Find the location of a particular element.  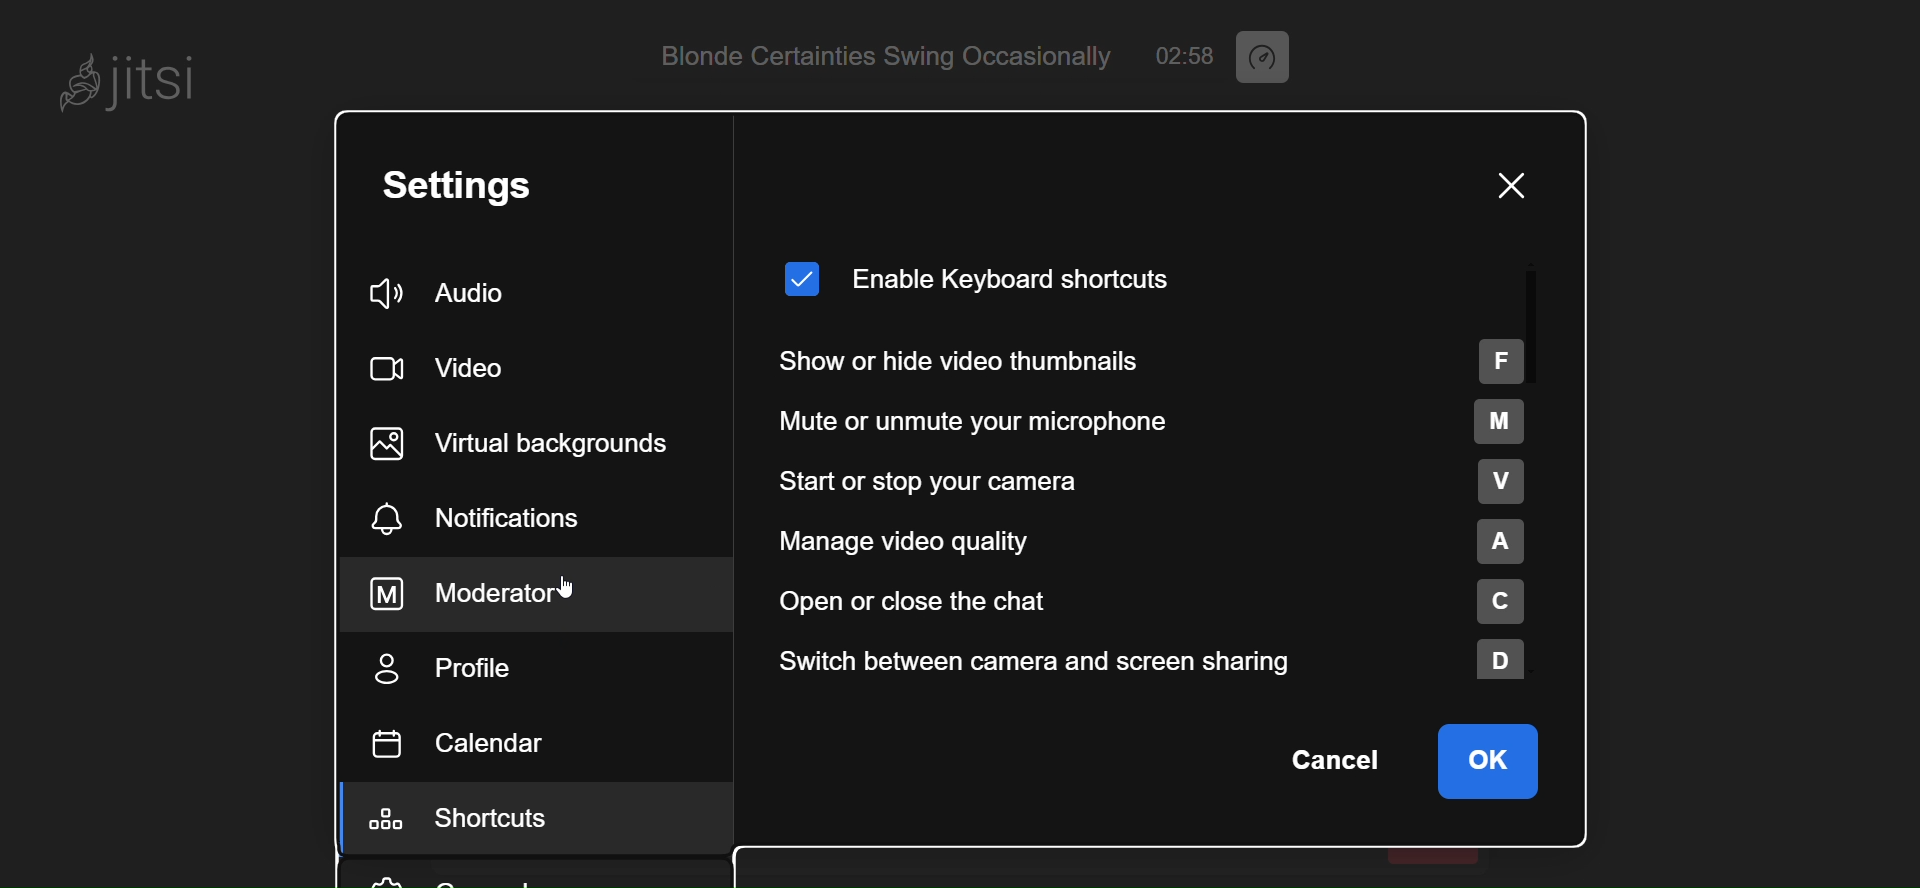

open or close the chat is located at coordinates (1150, 601).